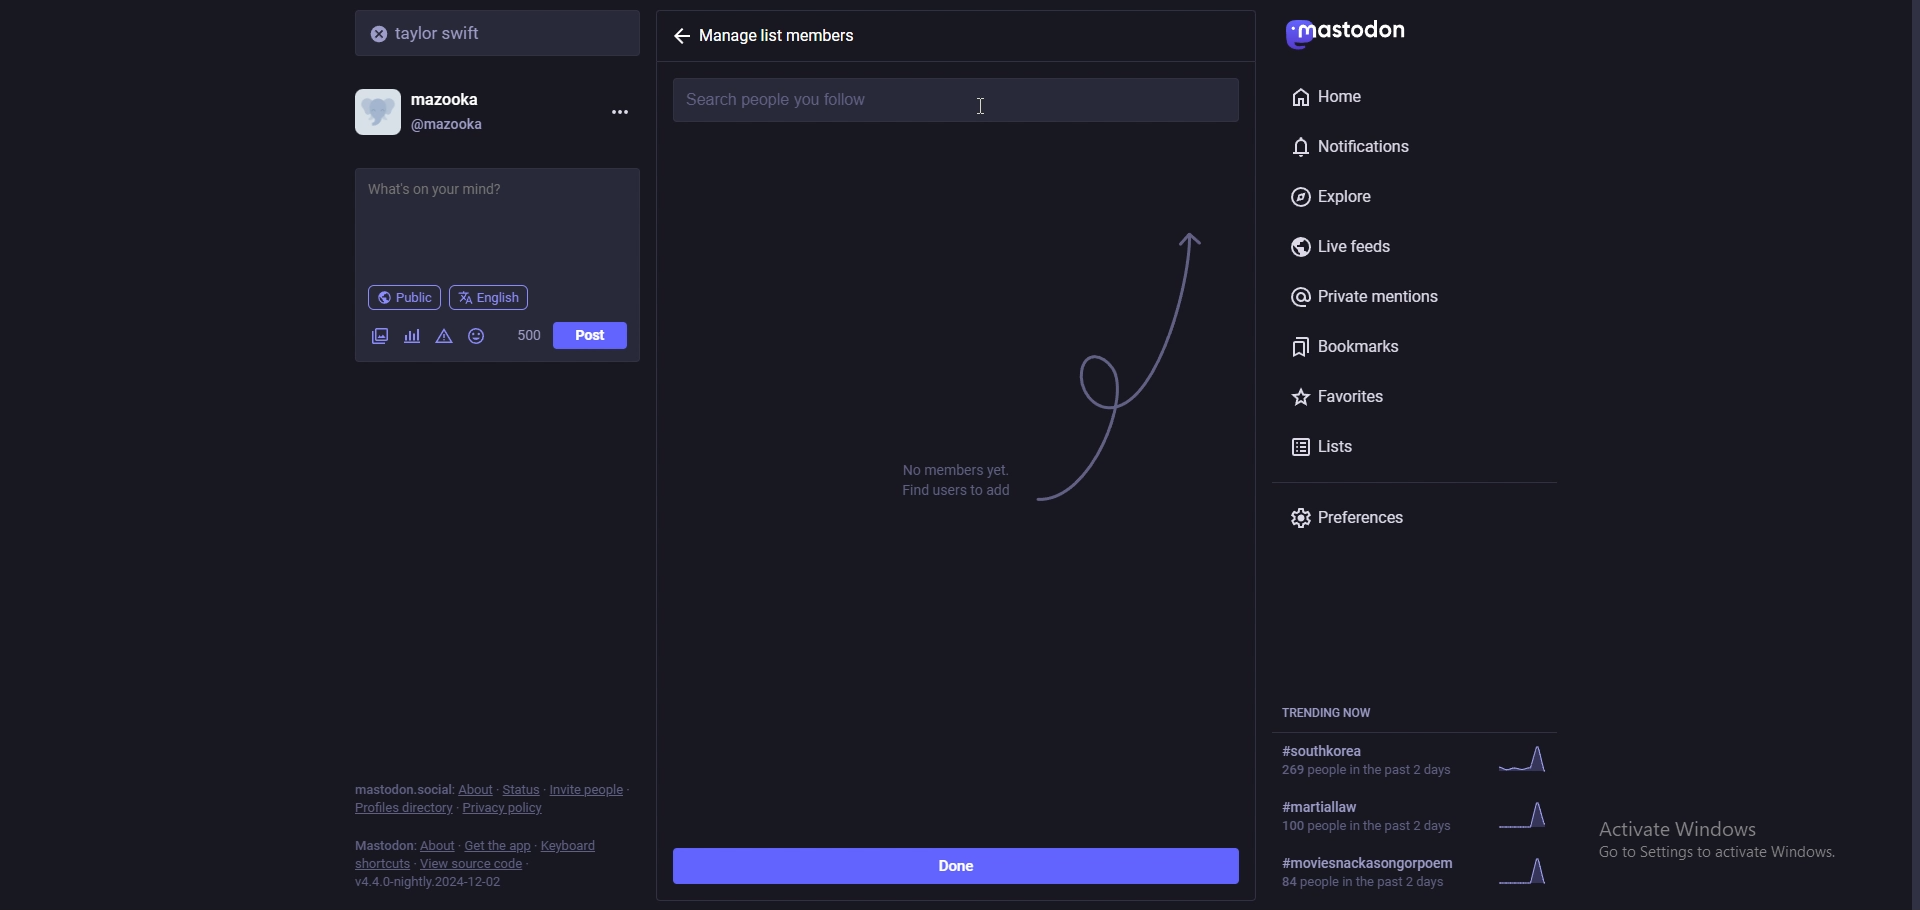  Describe the element at coordinates (436, 112) in the screenshot. I see `profile` at that location.